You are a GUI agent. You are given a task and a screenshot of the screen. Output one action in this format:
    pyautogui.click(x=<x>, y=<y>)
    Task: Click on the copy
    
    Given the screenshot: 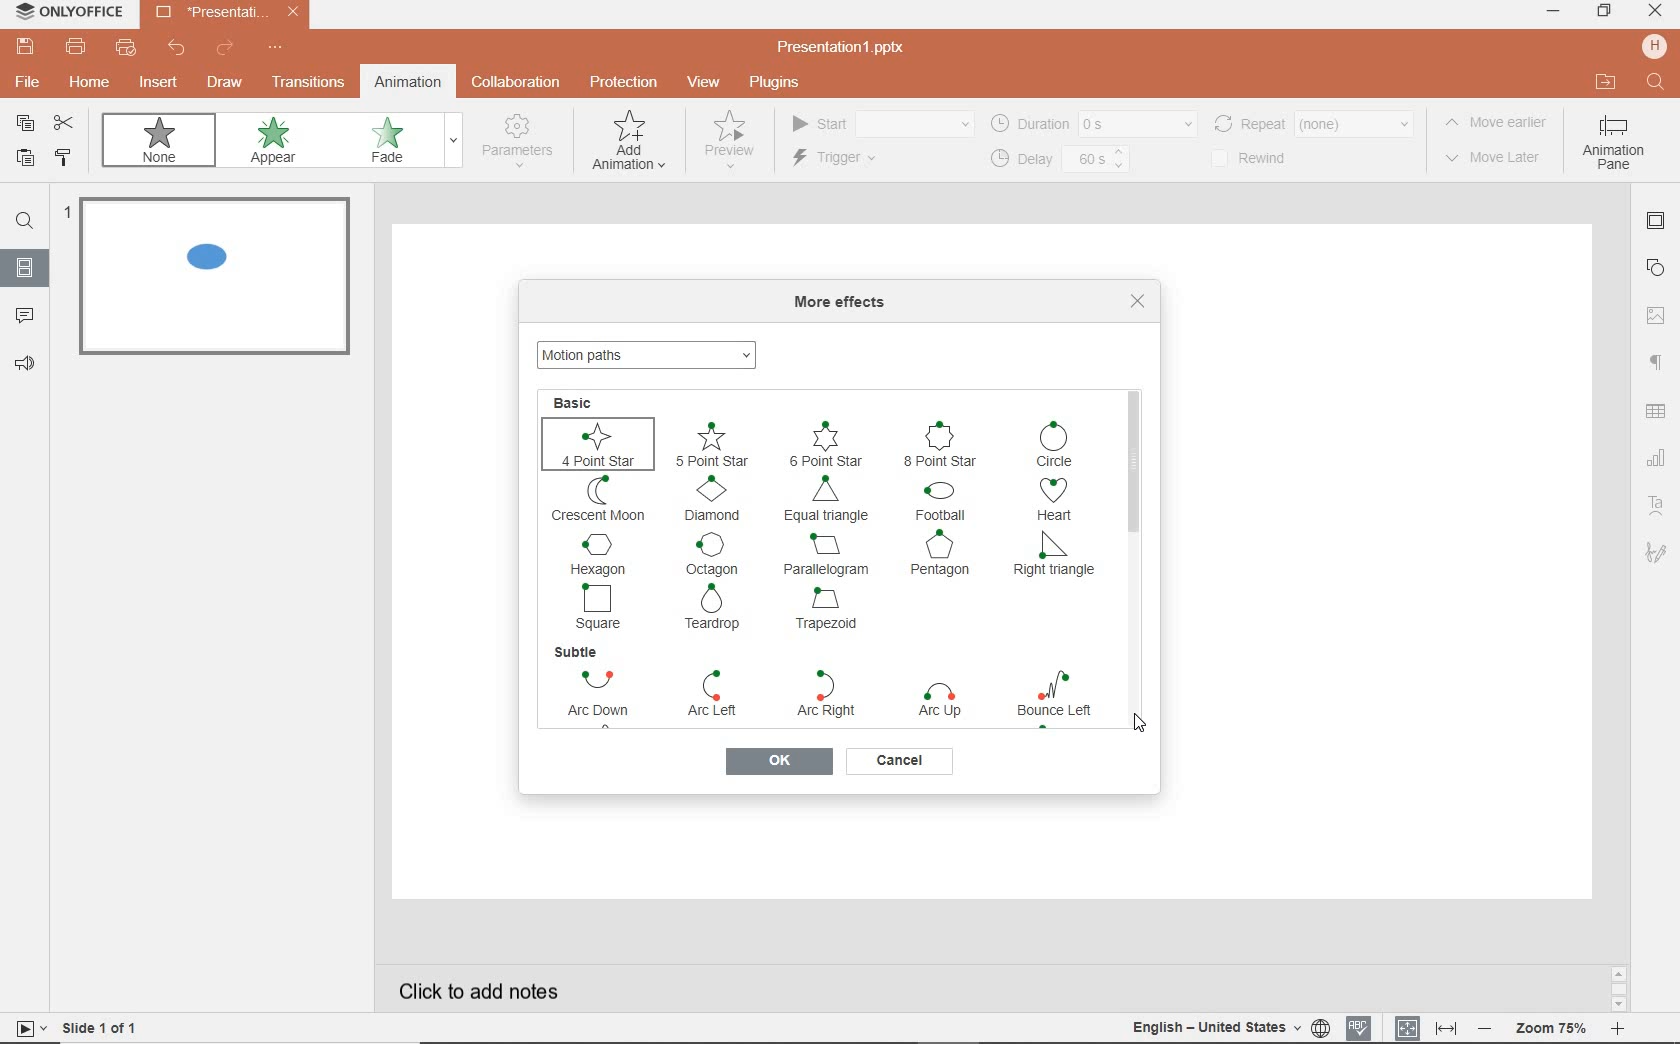 What is the action you would take?
    pyautogui.click(x=26, y=123)
    